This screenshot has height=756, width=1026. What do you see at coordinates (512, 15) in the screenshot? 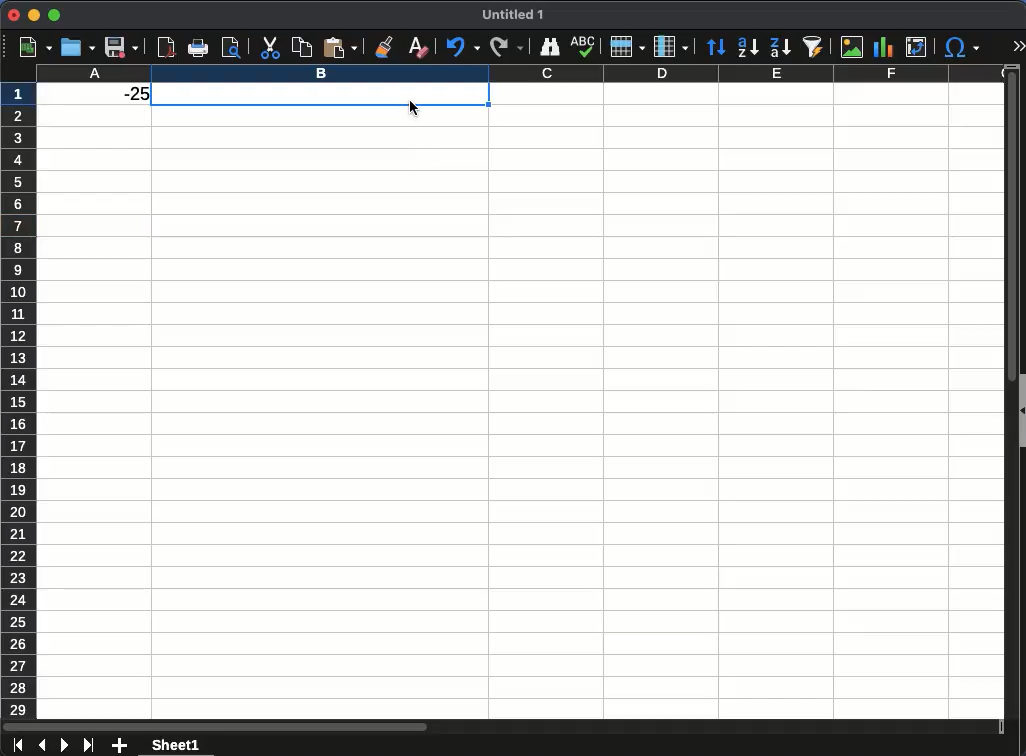
I see `untitled 1` at bounding box center [512, 15].